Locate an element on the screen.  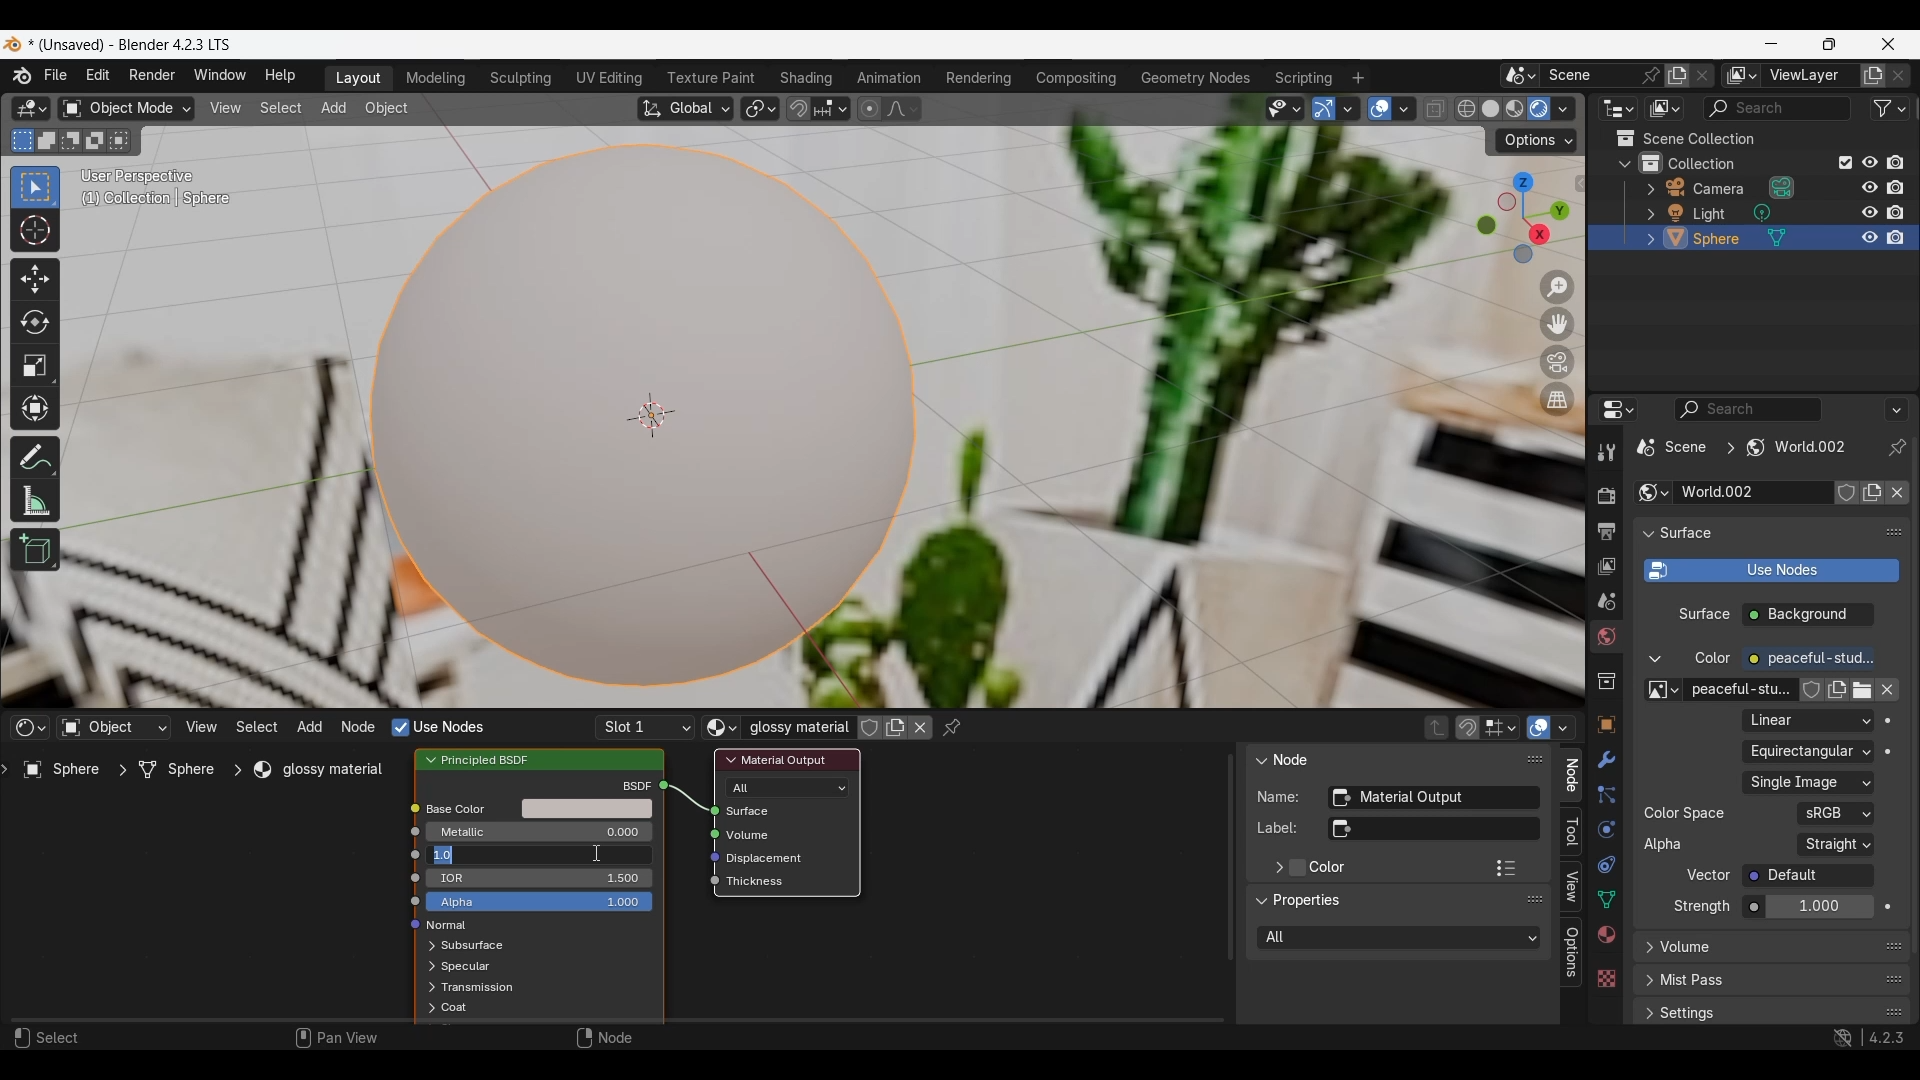
Unique node identifier is located at coordinates (1433, 798).